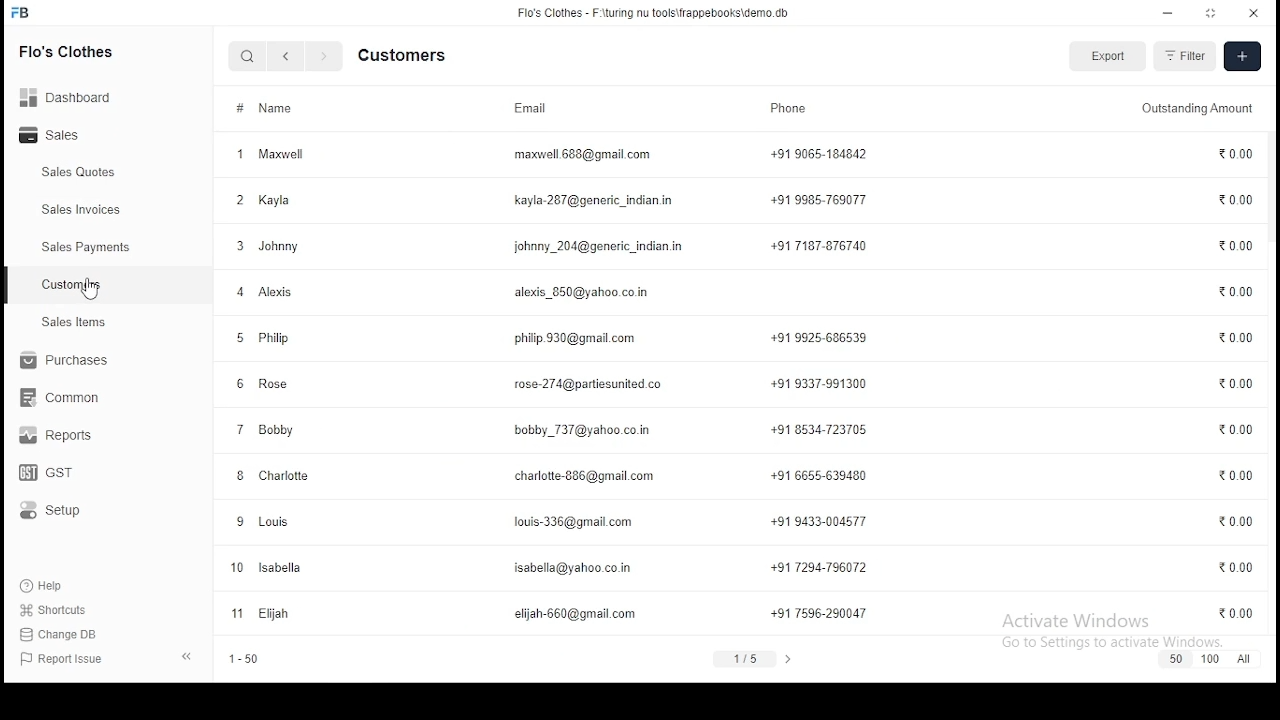  Describe the element at coordinates (553, 568) in the screenshot. I see `isabelle@yahoo.co.in` at that location.